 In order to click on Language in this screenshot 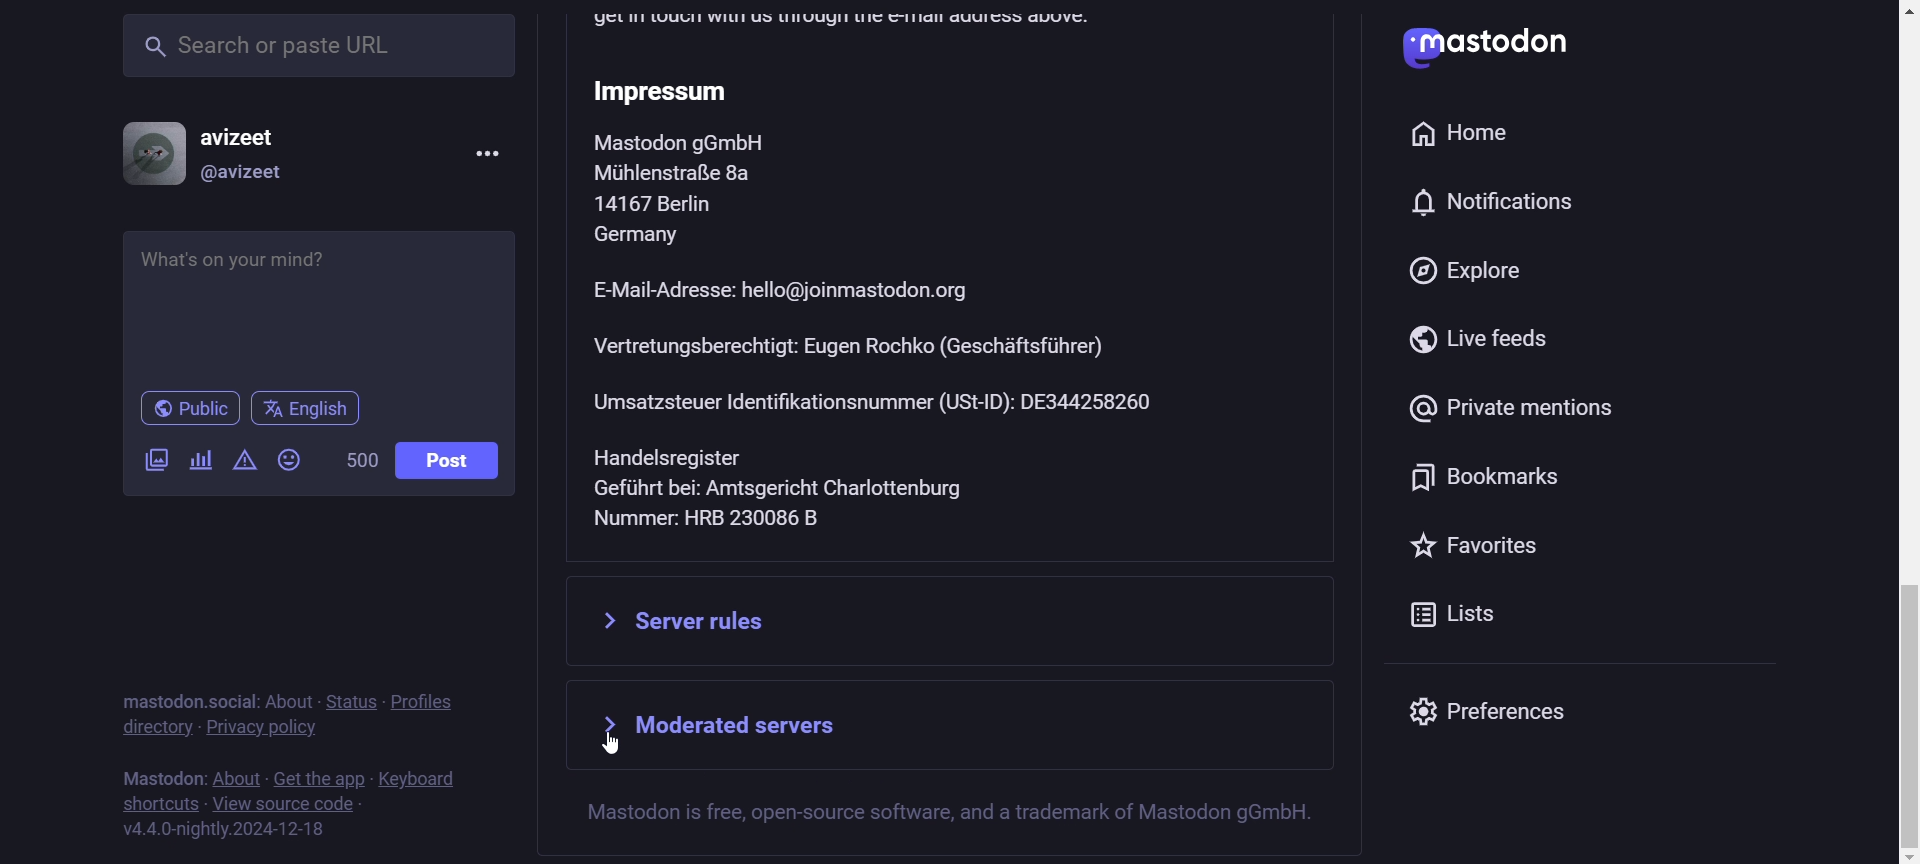, I will do `click(305, 409)`.